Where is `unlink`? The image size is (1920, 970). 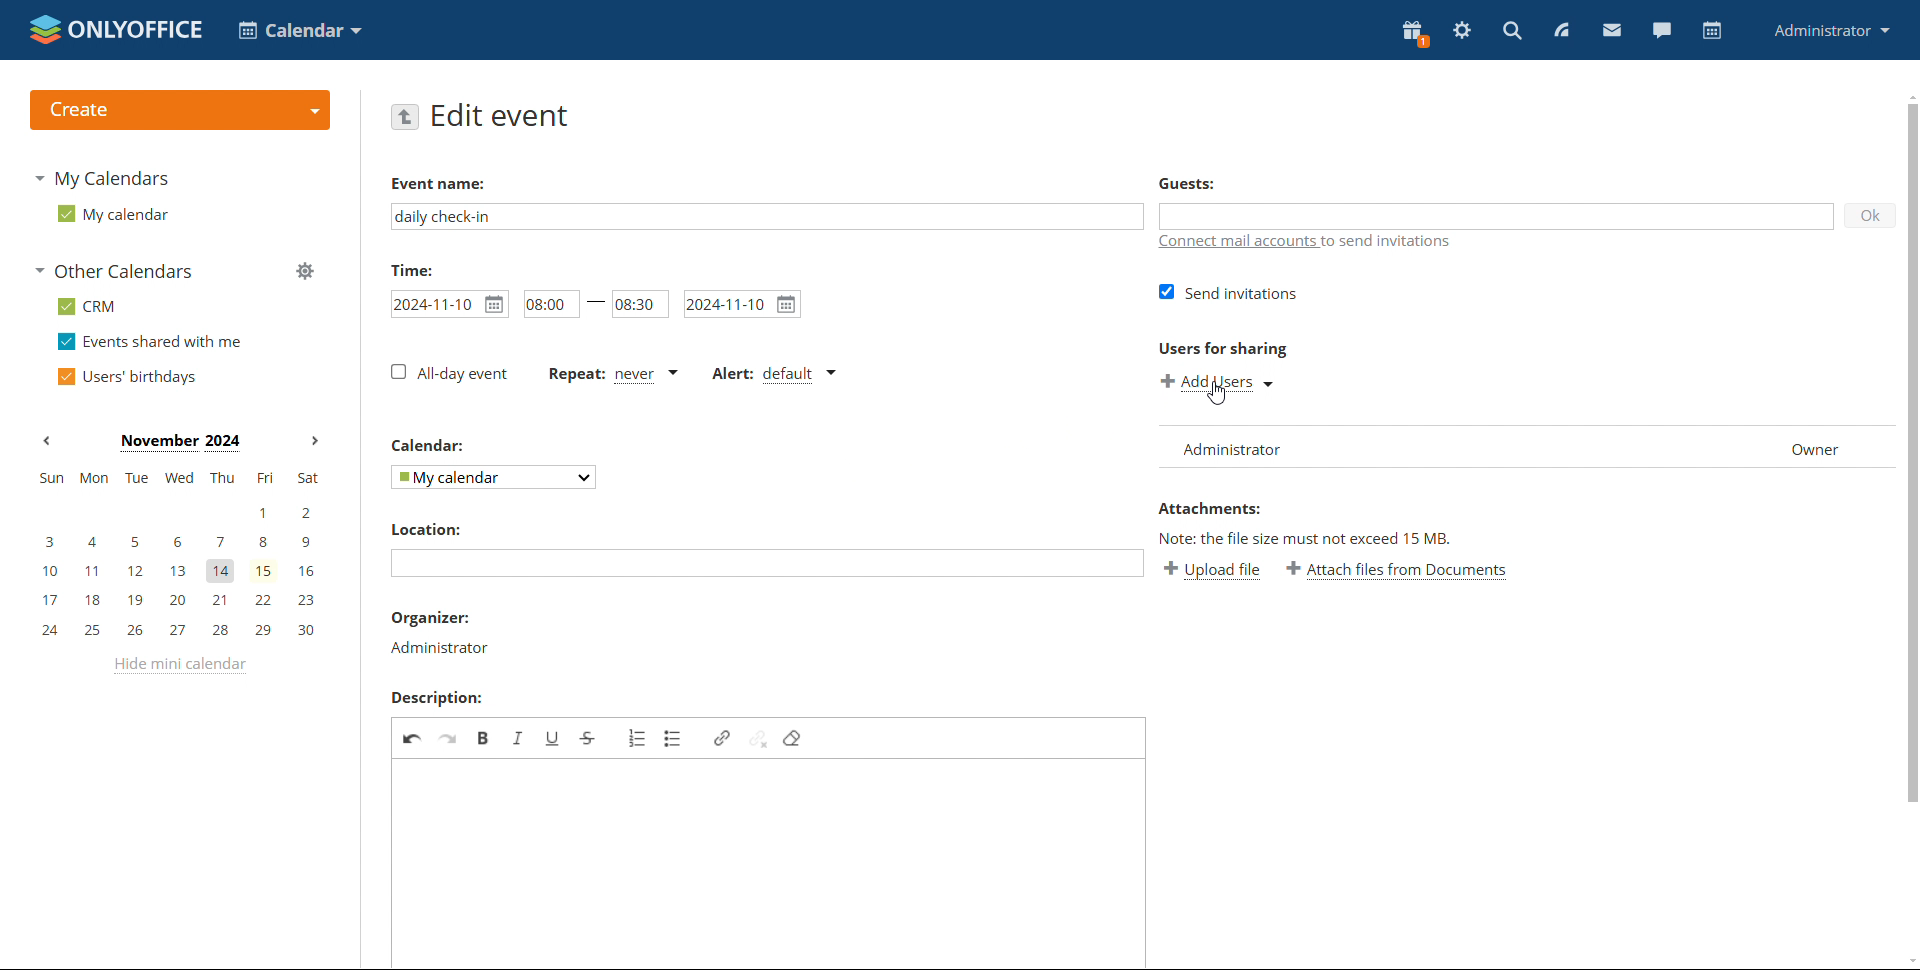
unlink is located at coordinates (759, 736).